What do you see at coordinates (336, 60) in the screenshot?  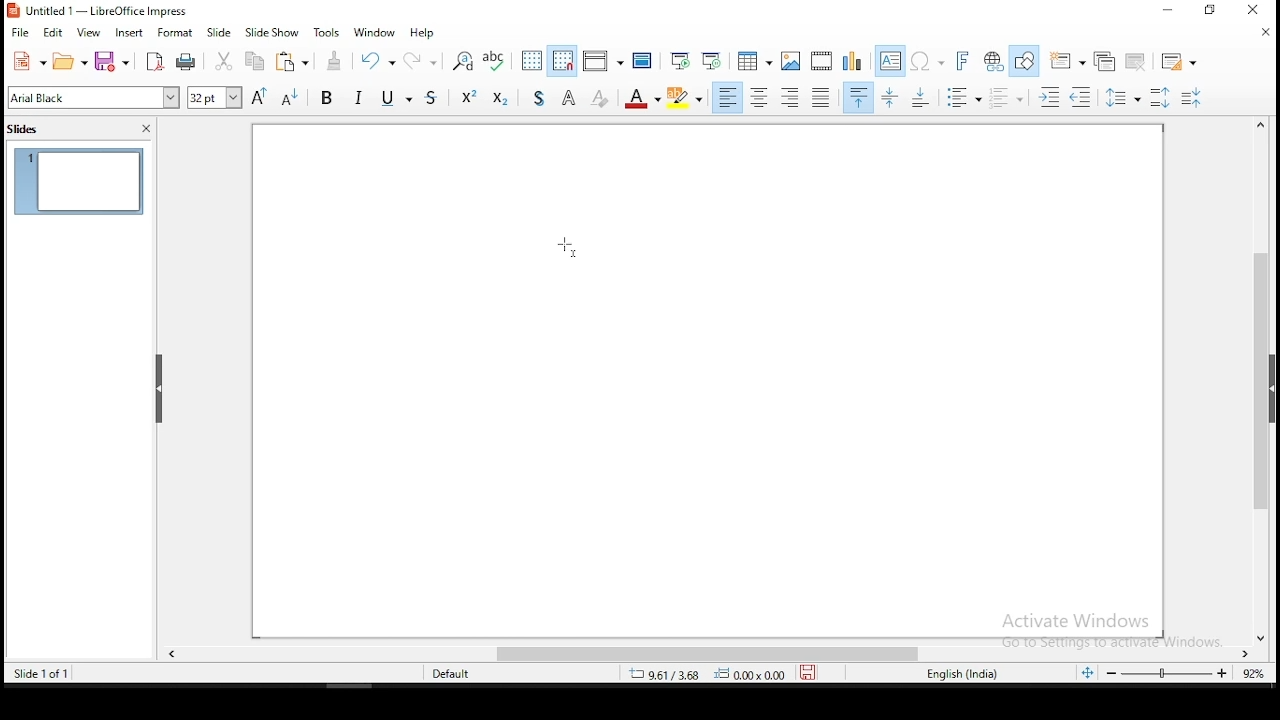 I see `clone formatting` at bounding box center [336, 60].